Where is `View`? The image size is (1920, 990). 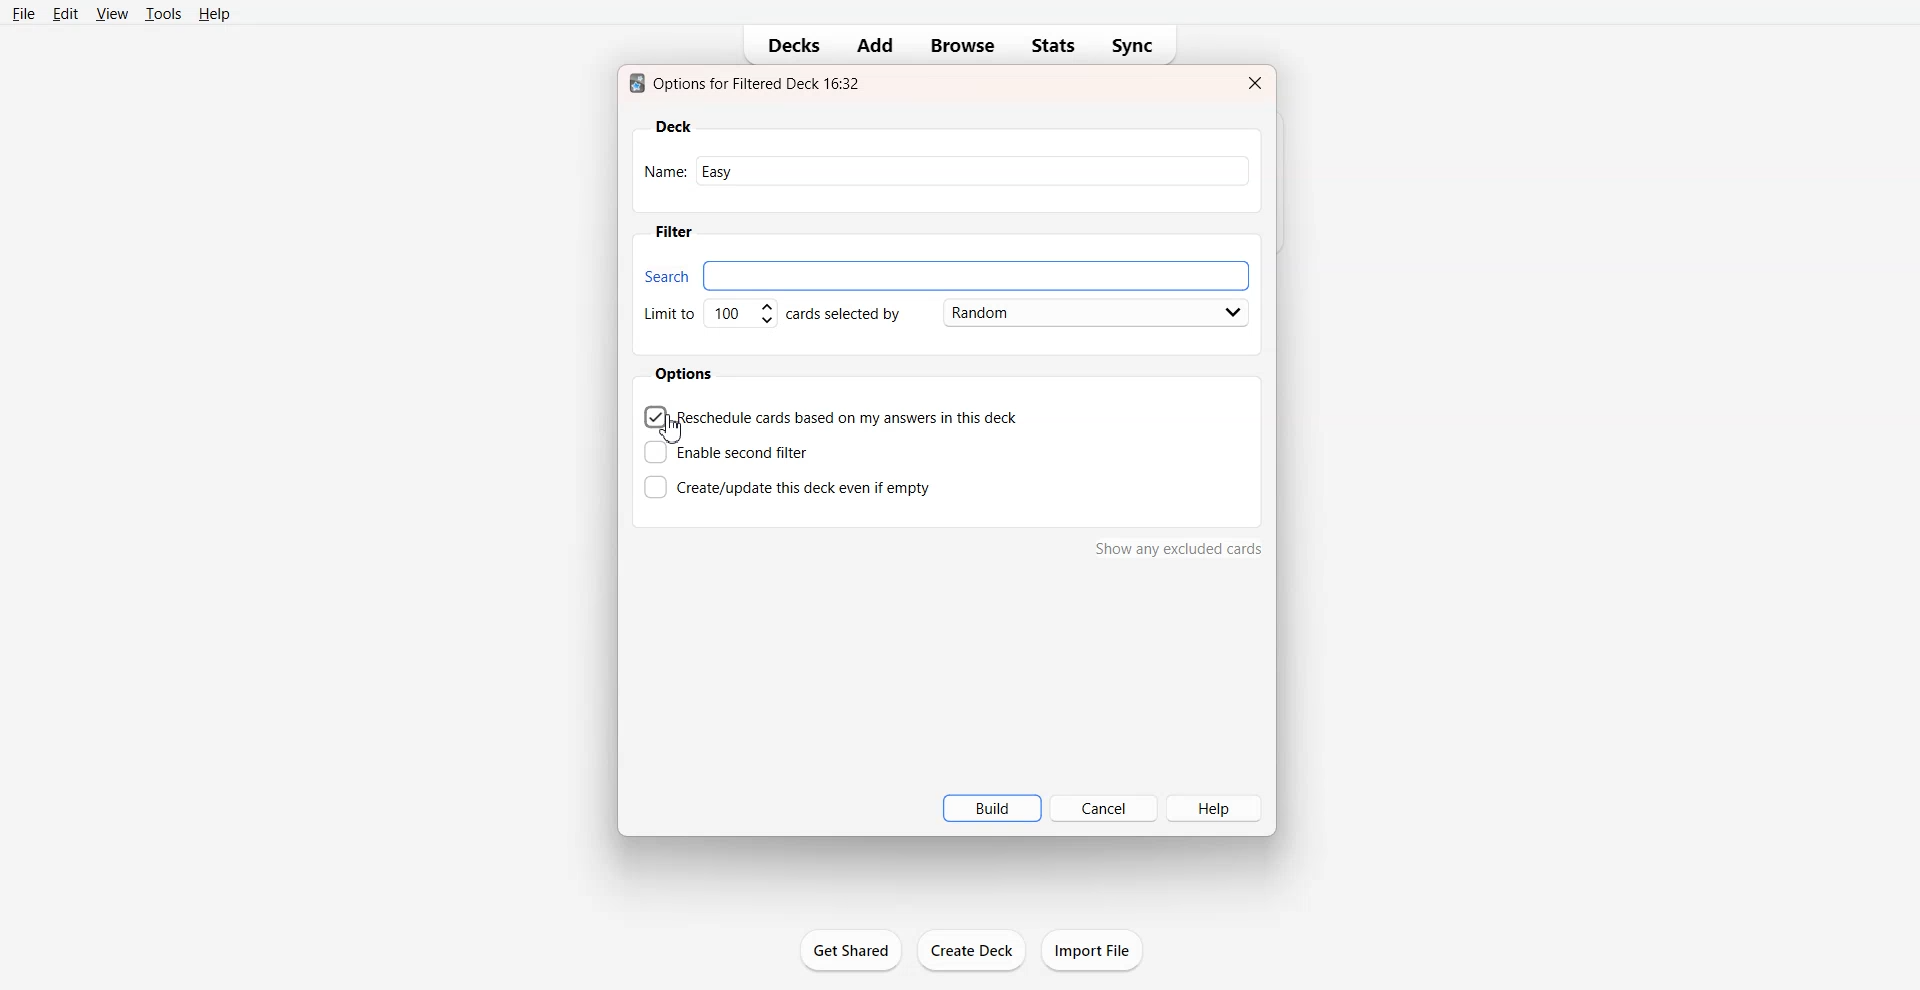 View is located at coordinates (112, 13).